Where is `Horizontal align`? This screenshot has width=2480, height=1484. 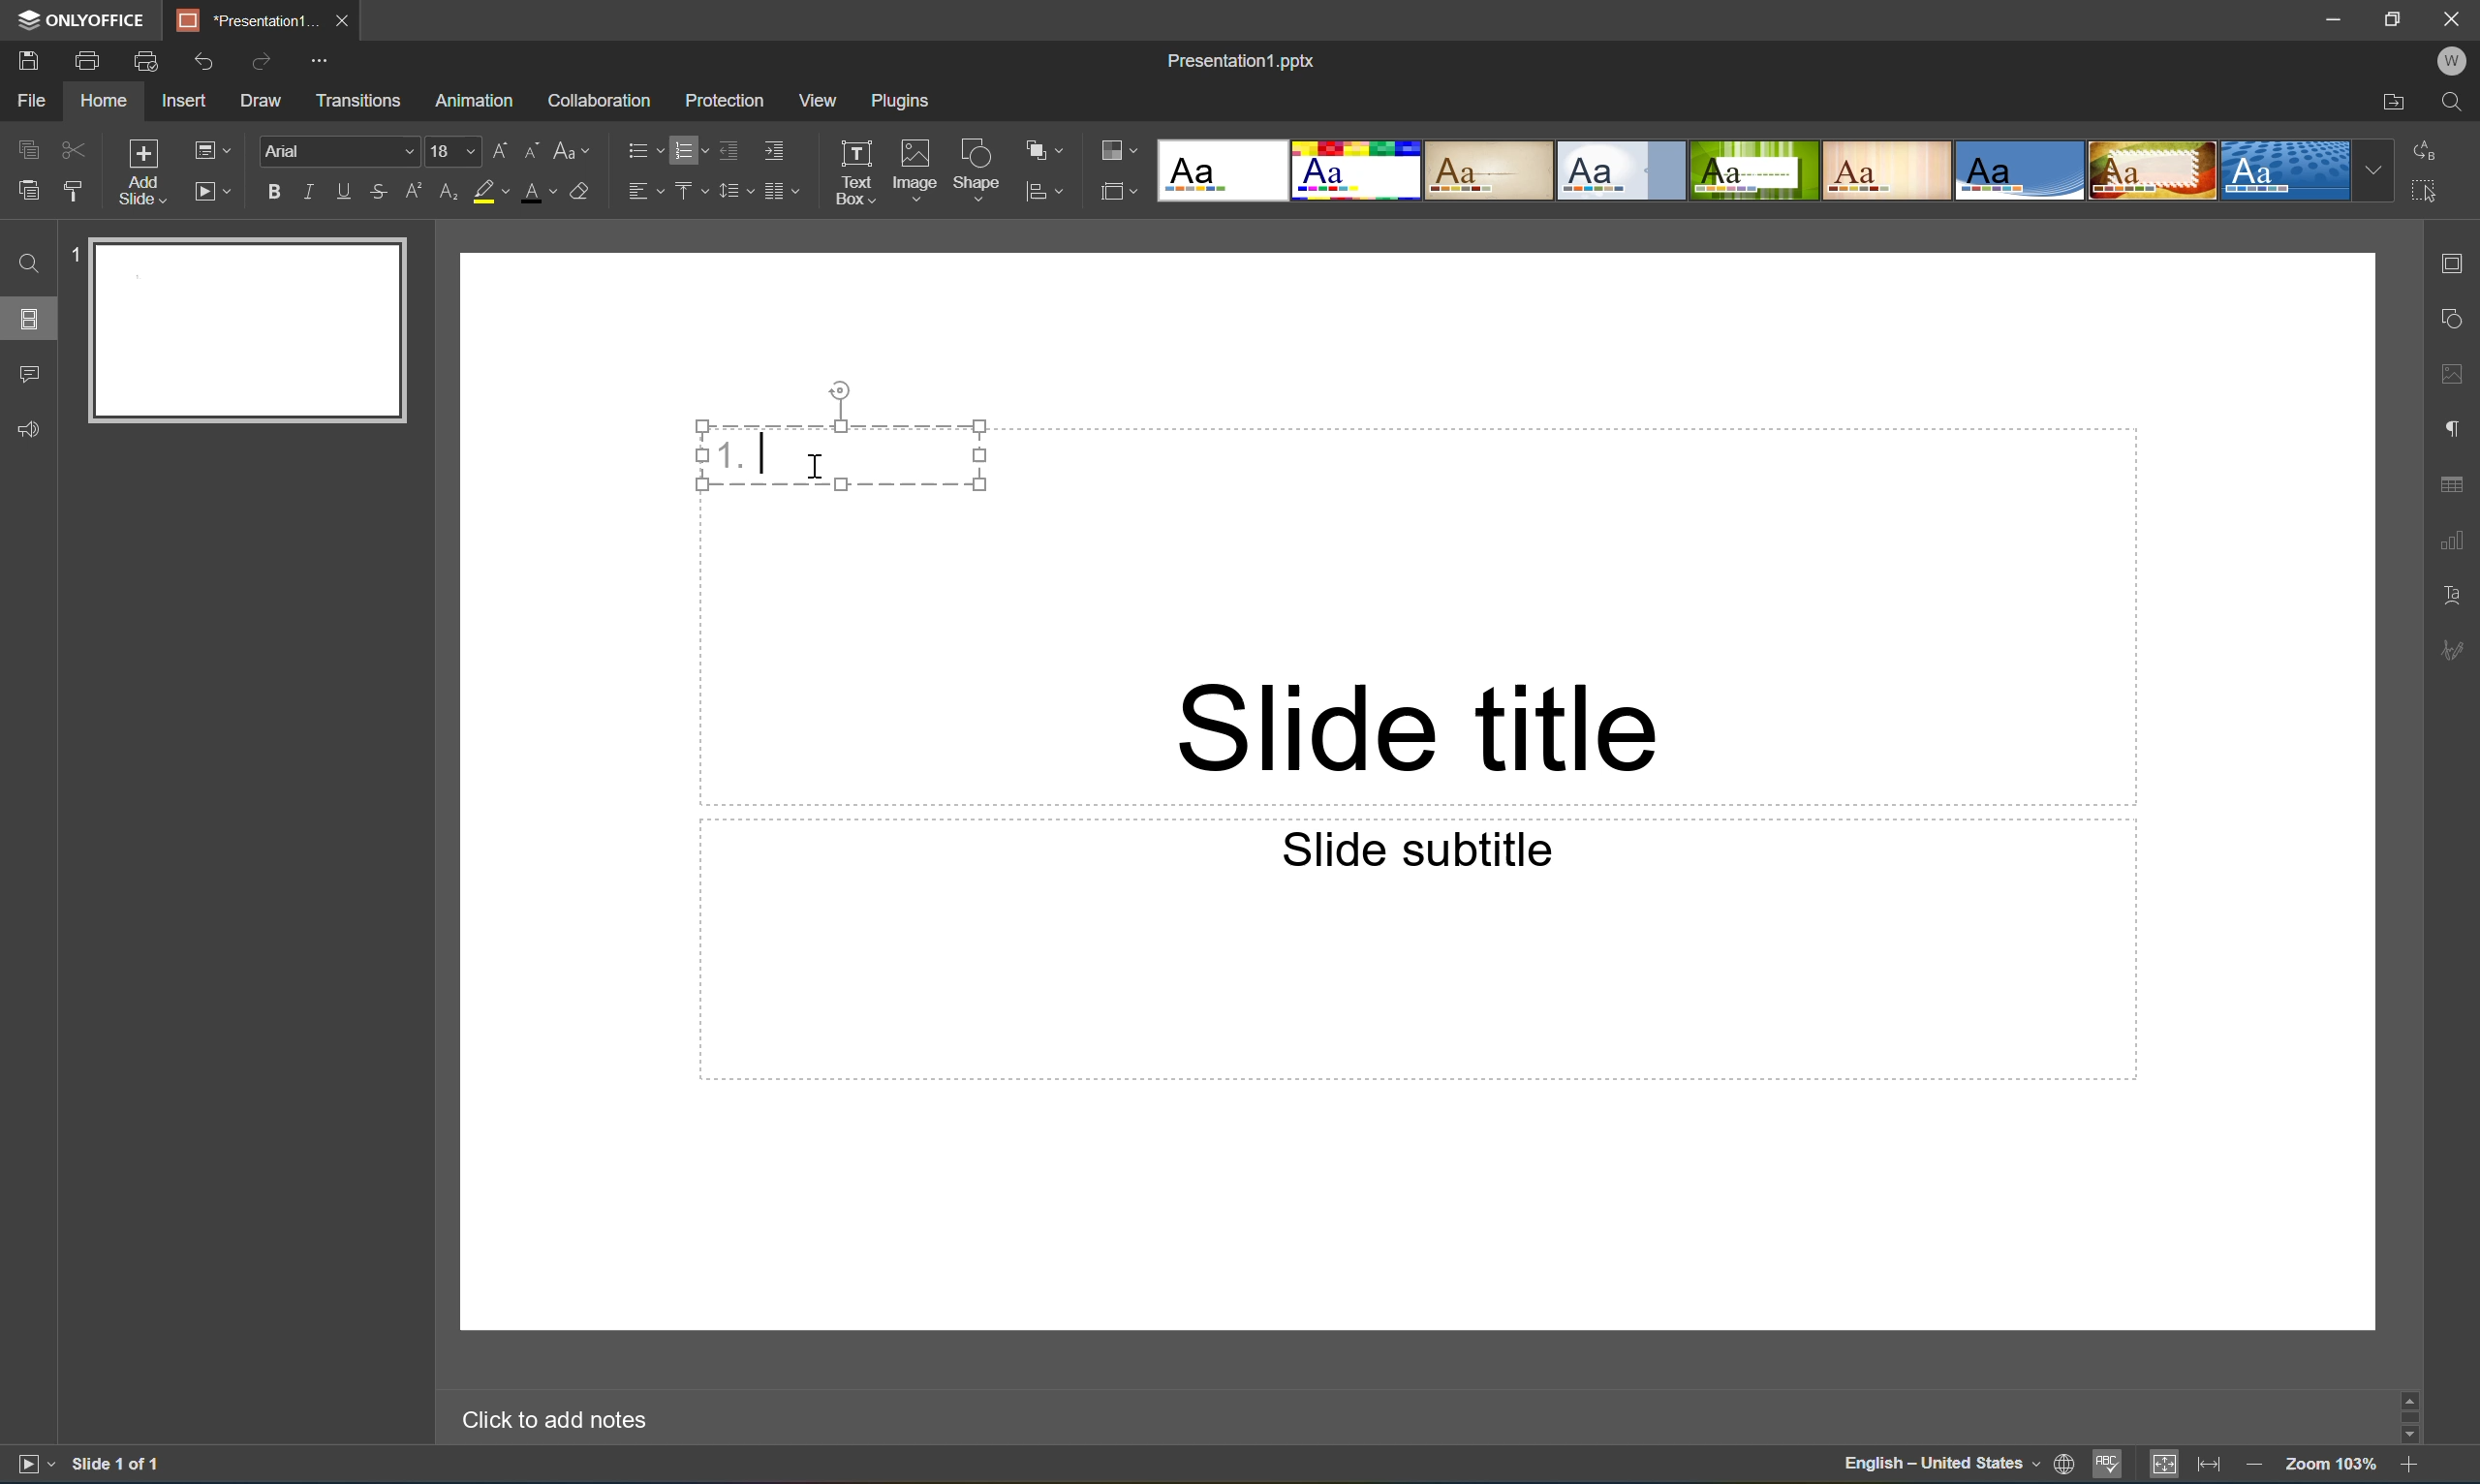 Horizontal align is located at coordinates (642, 189).